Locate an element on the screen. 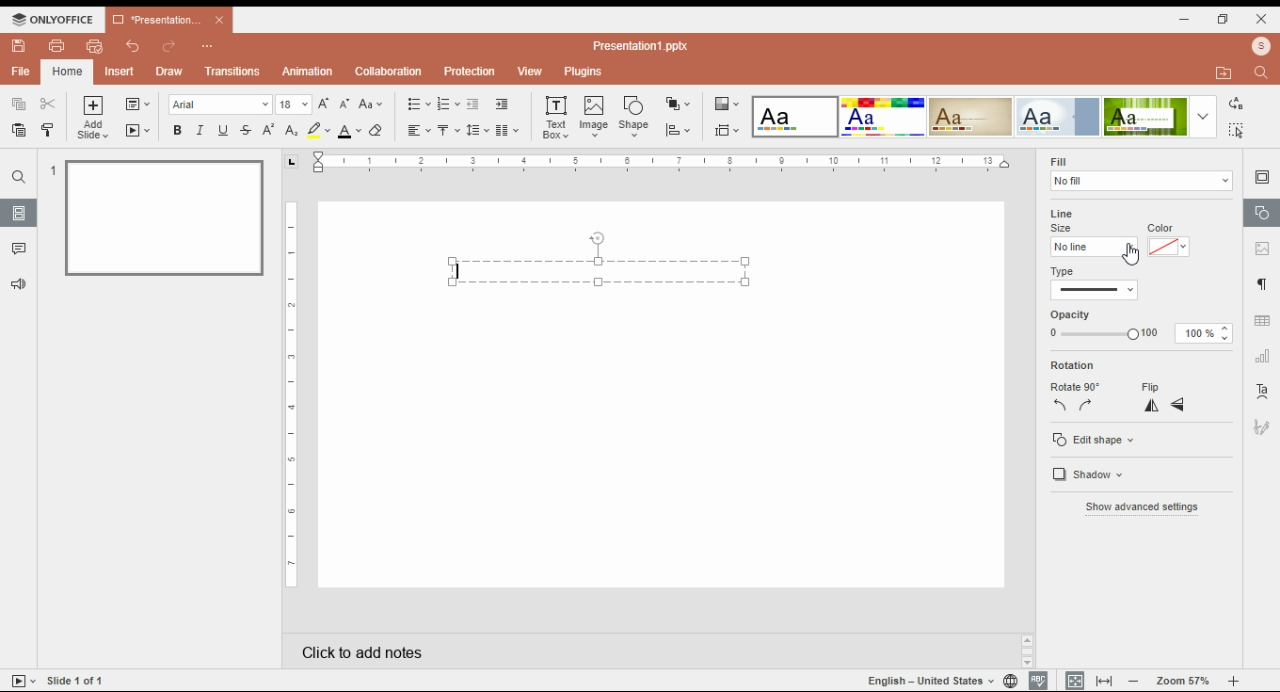  opacity from 0 to 100 is located at coordinates (1103, 334).